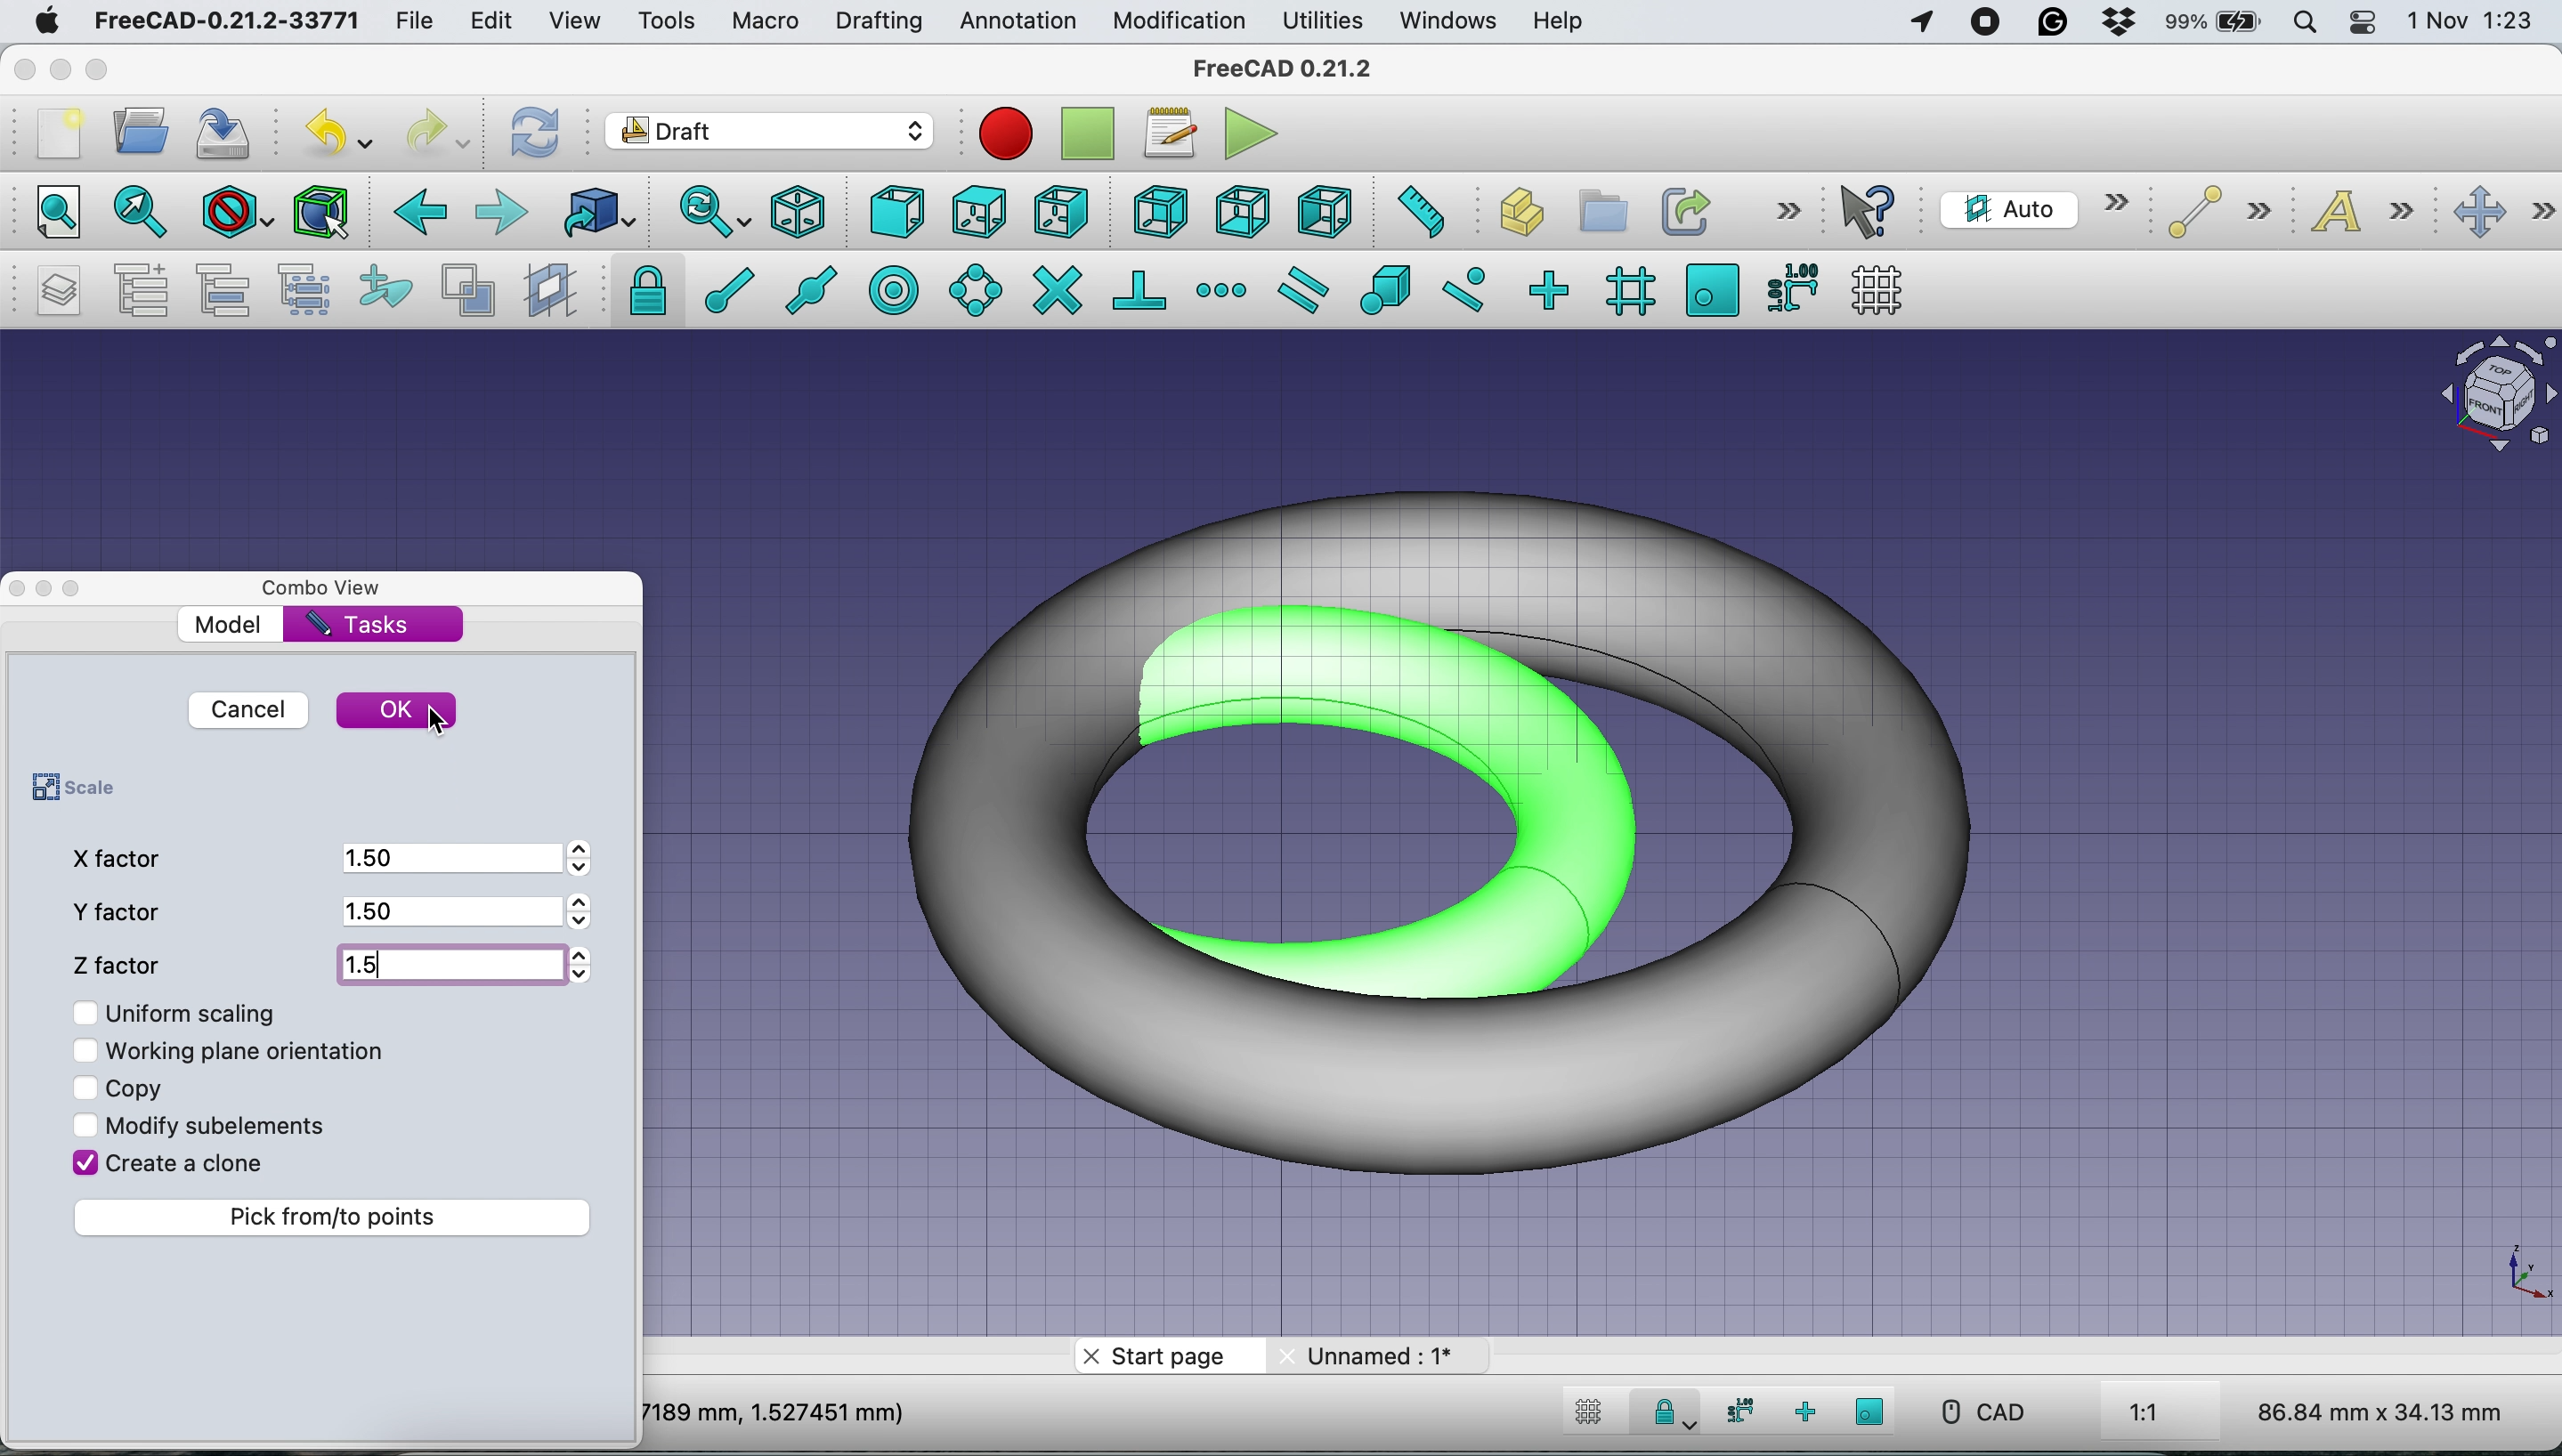  I want to click on Scale, so click(2523, 1274).